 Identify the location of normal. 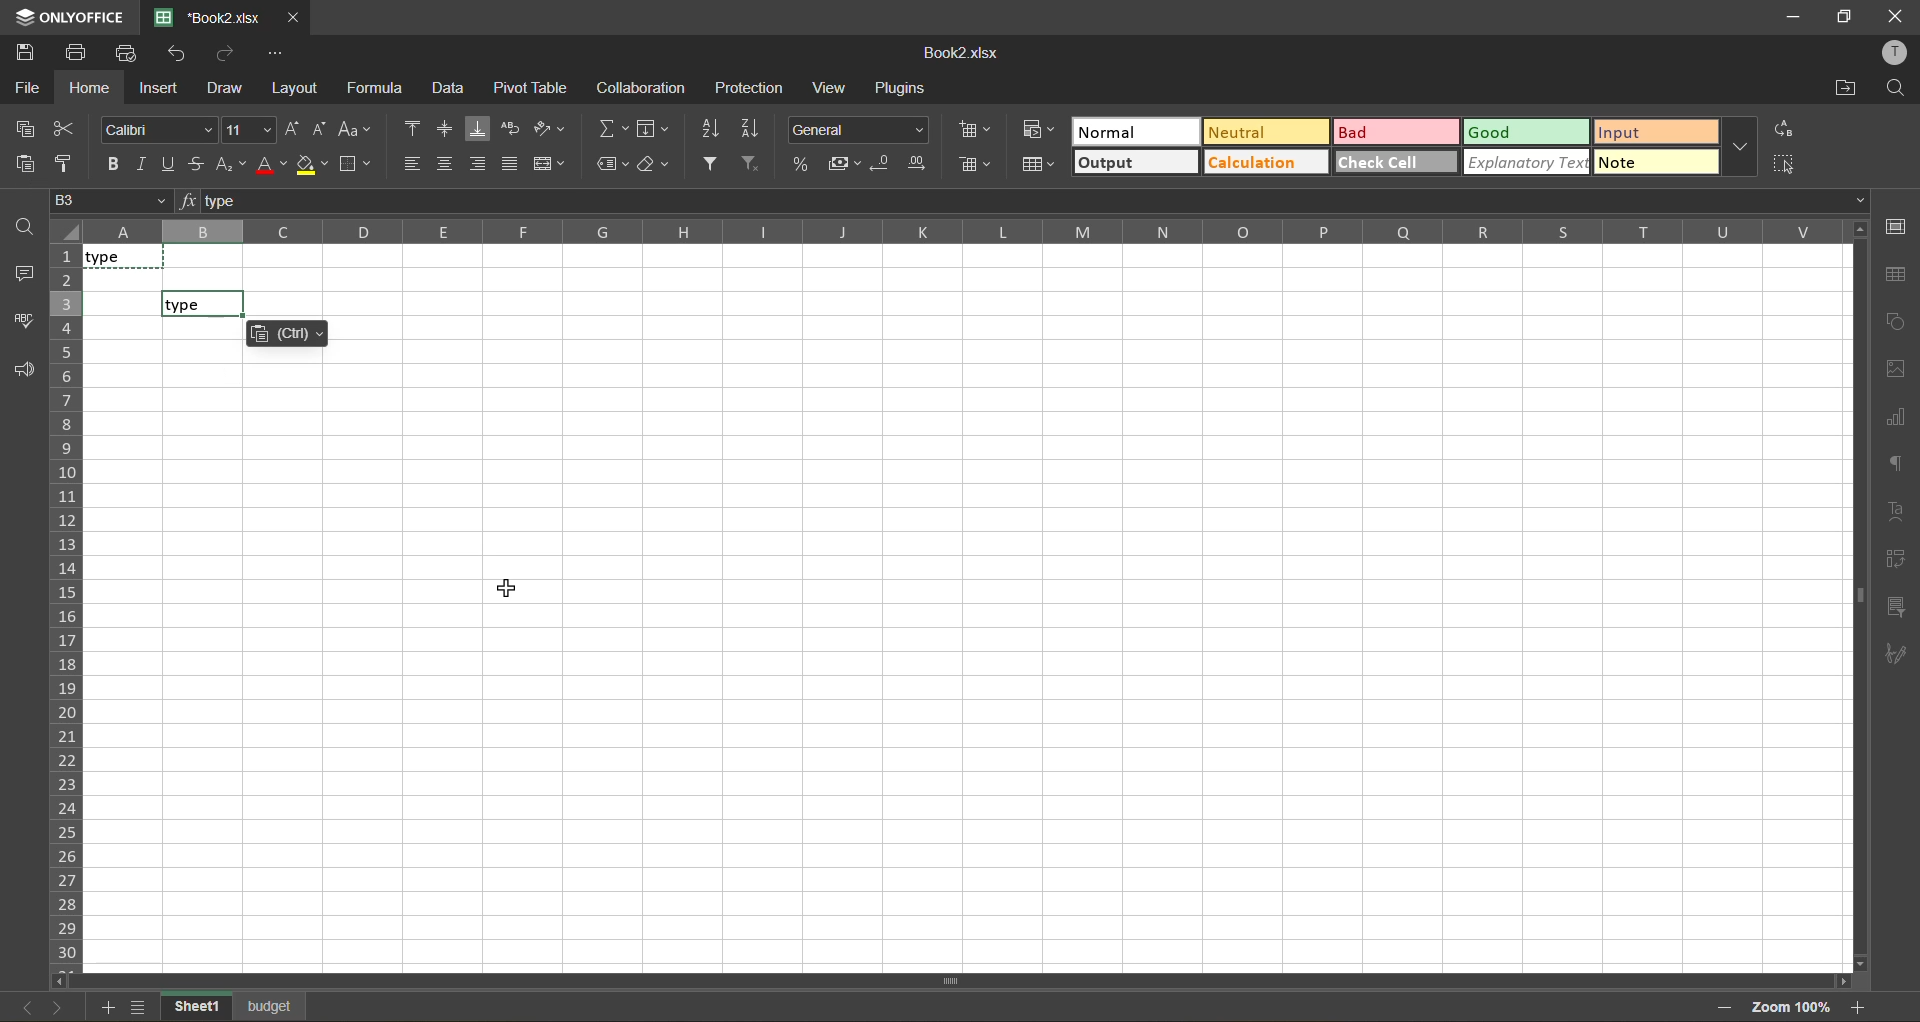
(1133, 131).